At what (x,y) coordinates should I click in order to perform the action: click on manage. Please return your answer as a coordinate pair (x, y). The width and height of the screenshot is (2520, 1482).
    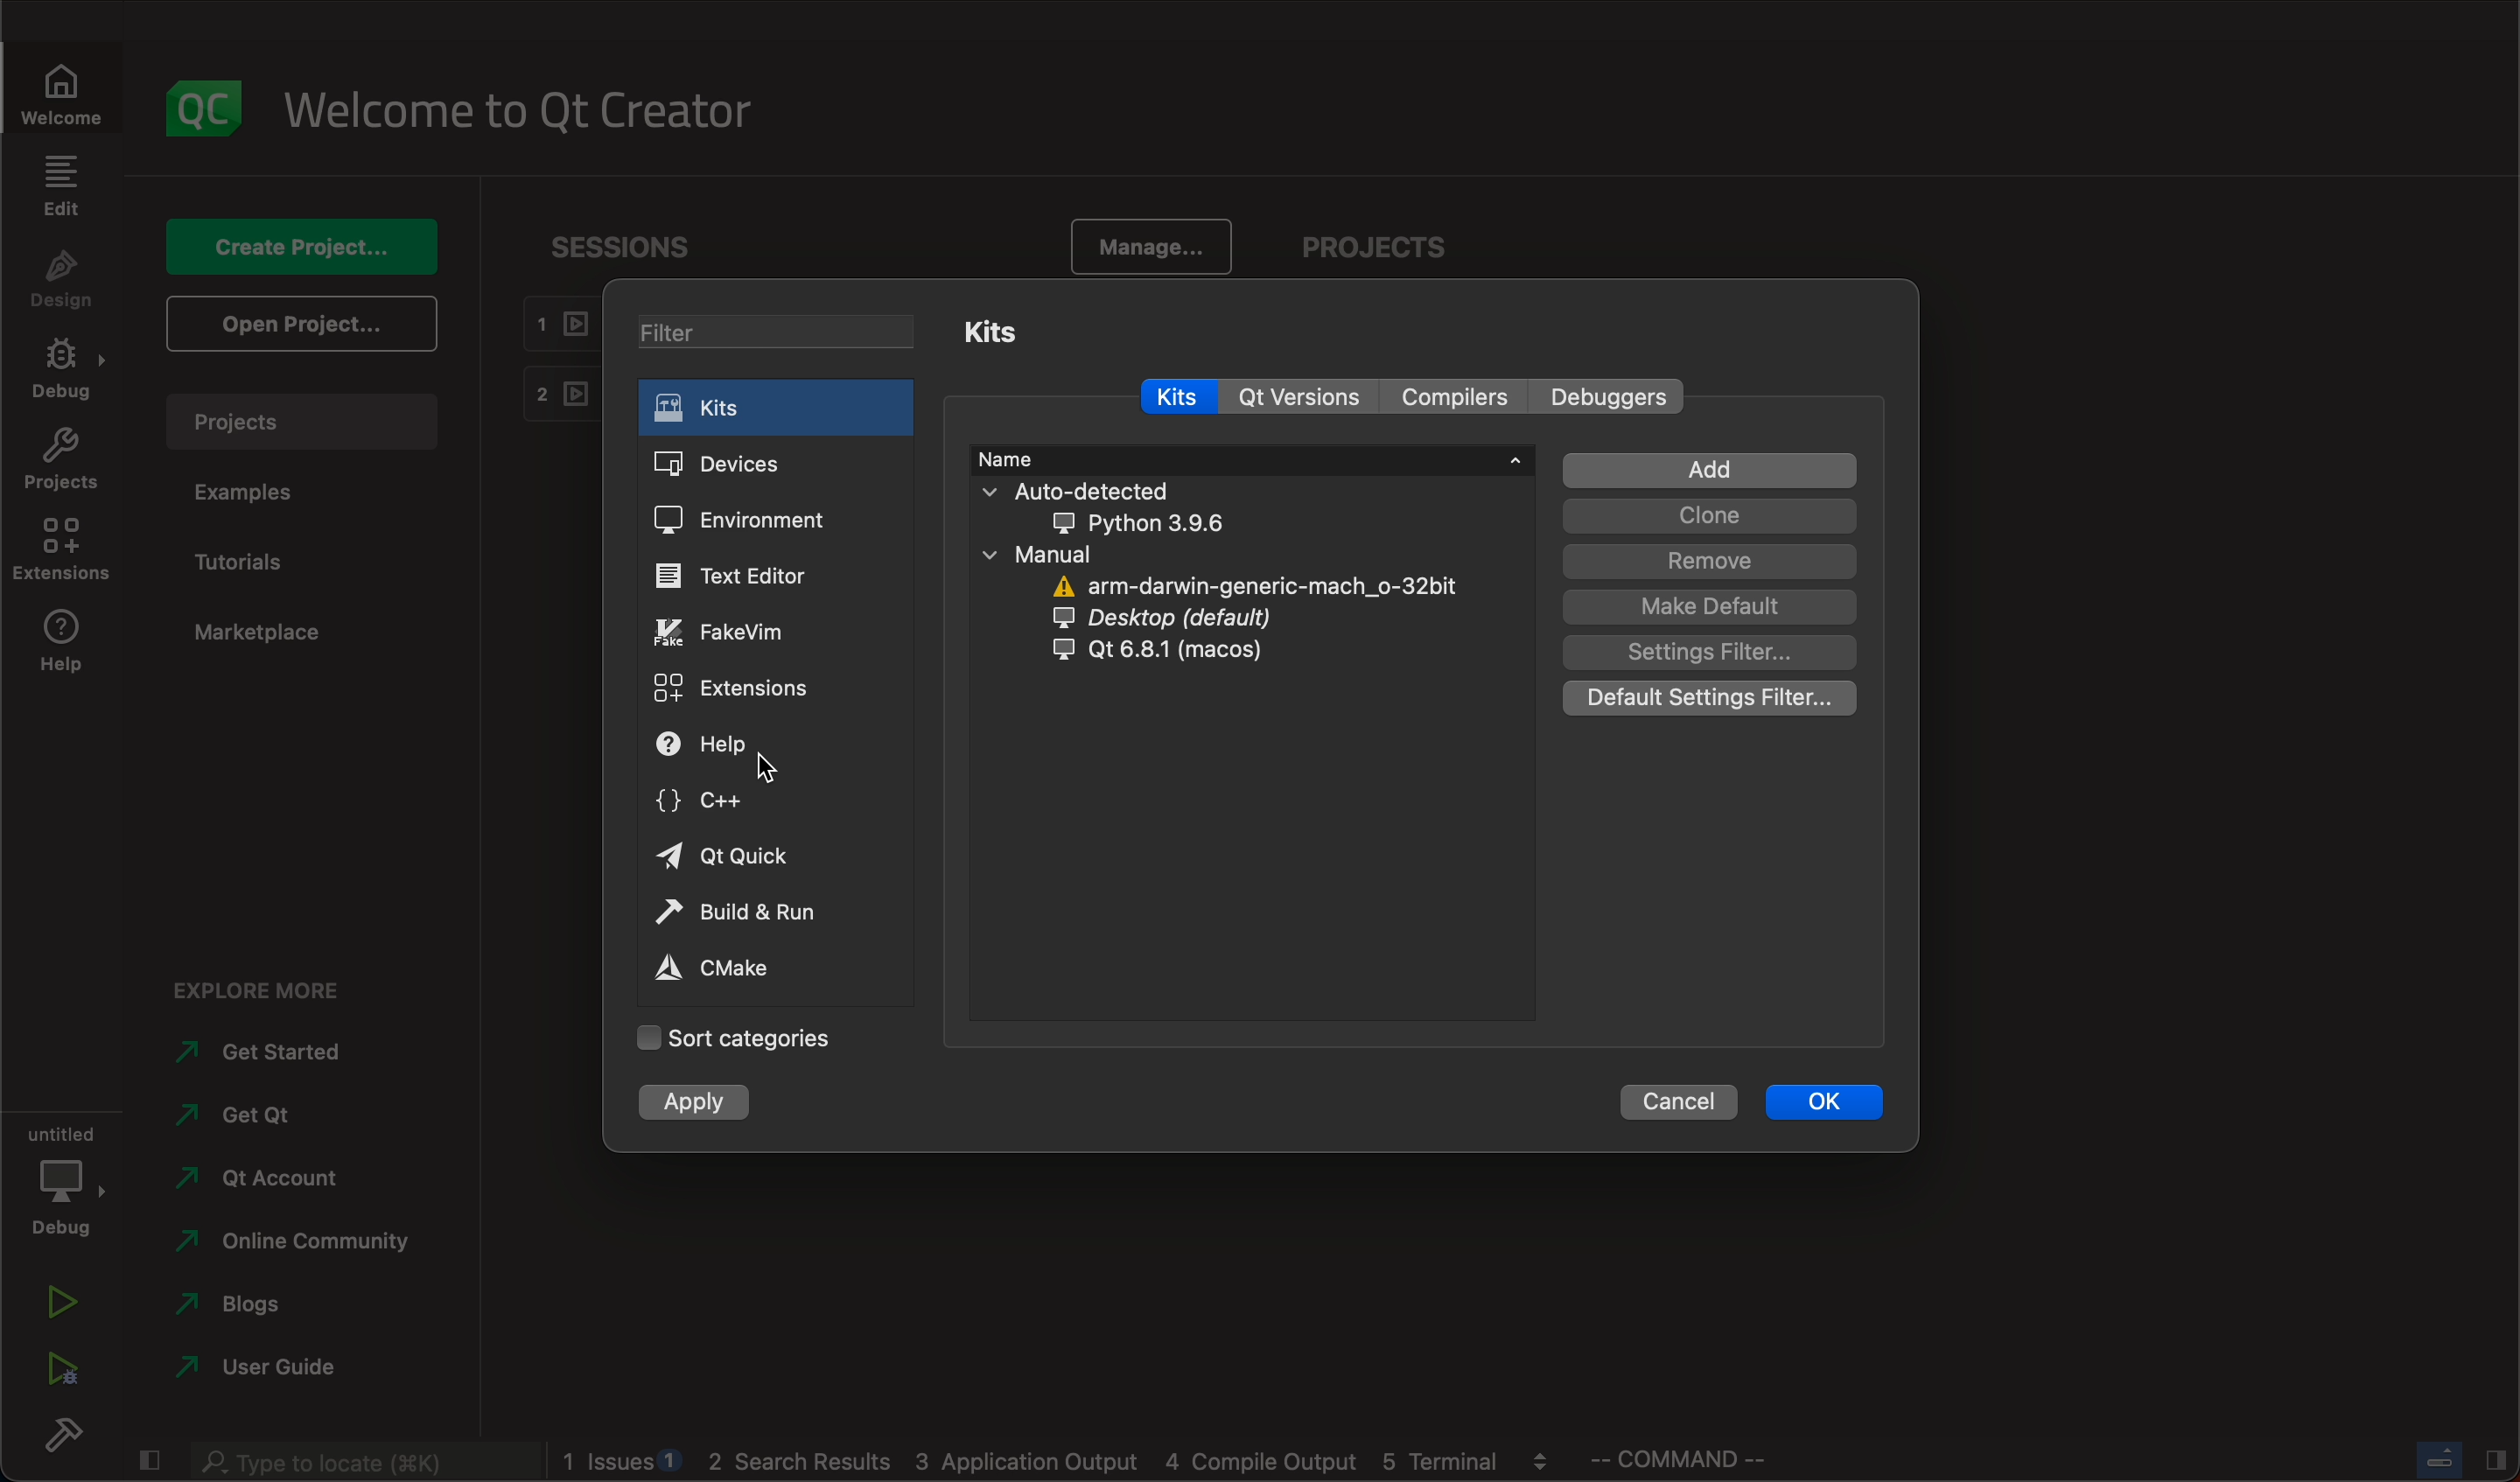
    Looking at the image, I should click on (1160, 249).